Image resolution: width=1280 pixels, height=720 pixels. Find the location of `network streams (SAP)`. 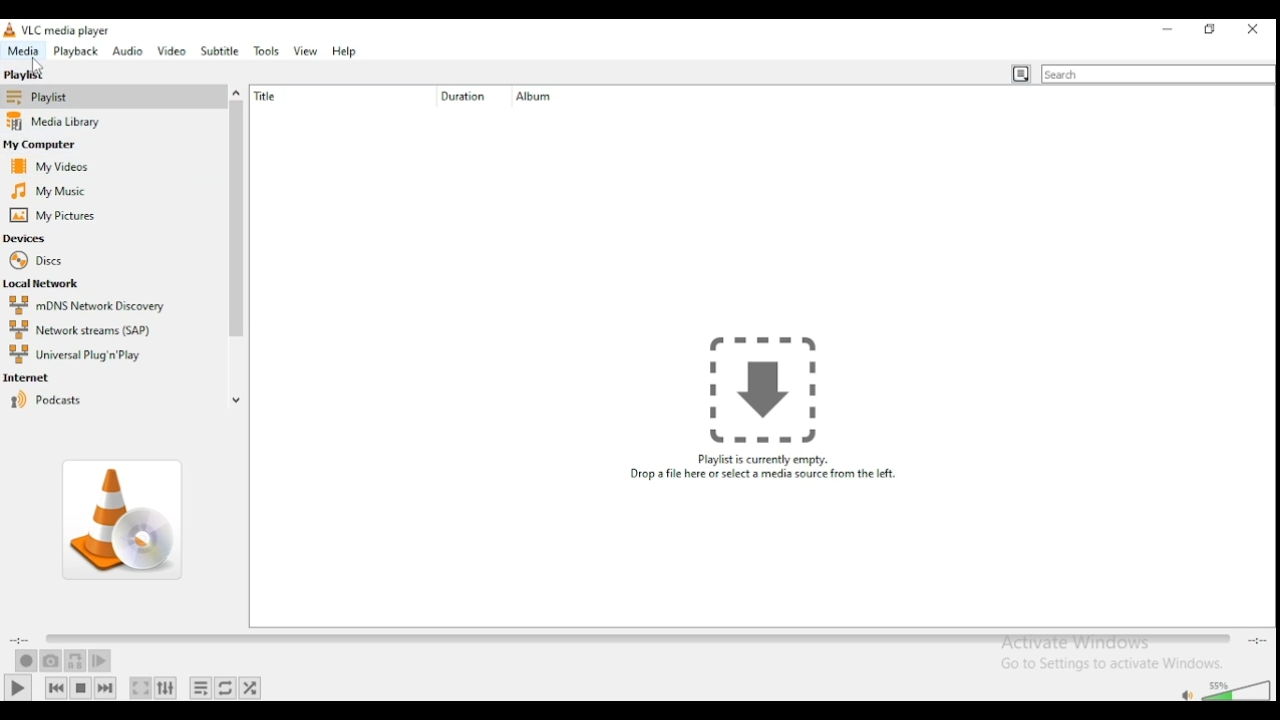

network streams (SAP) is located at coordinates (79, 330).